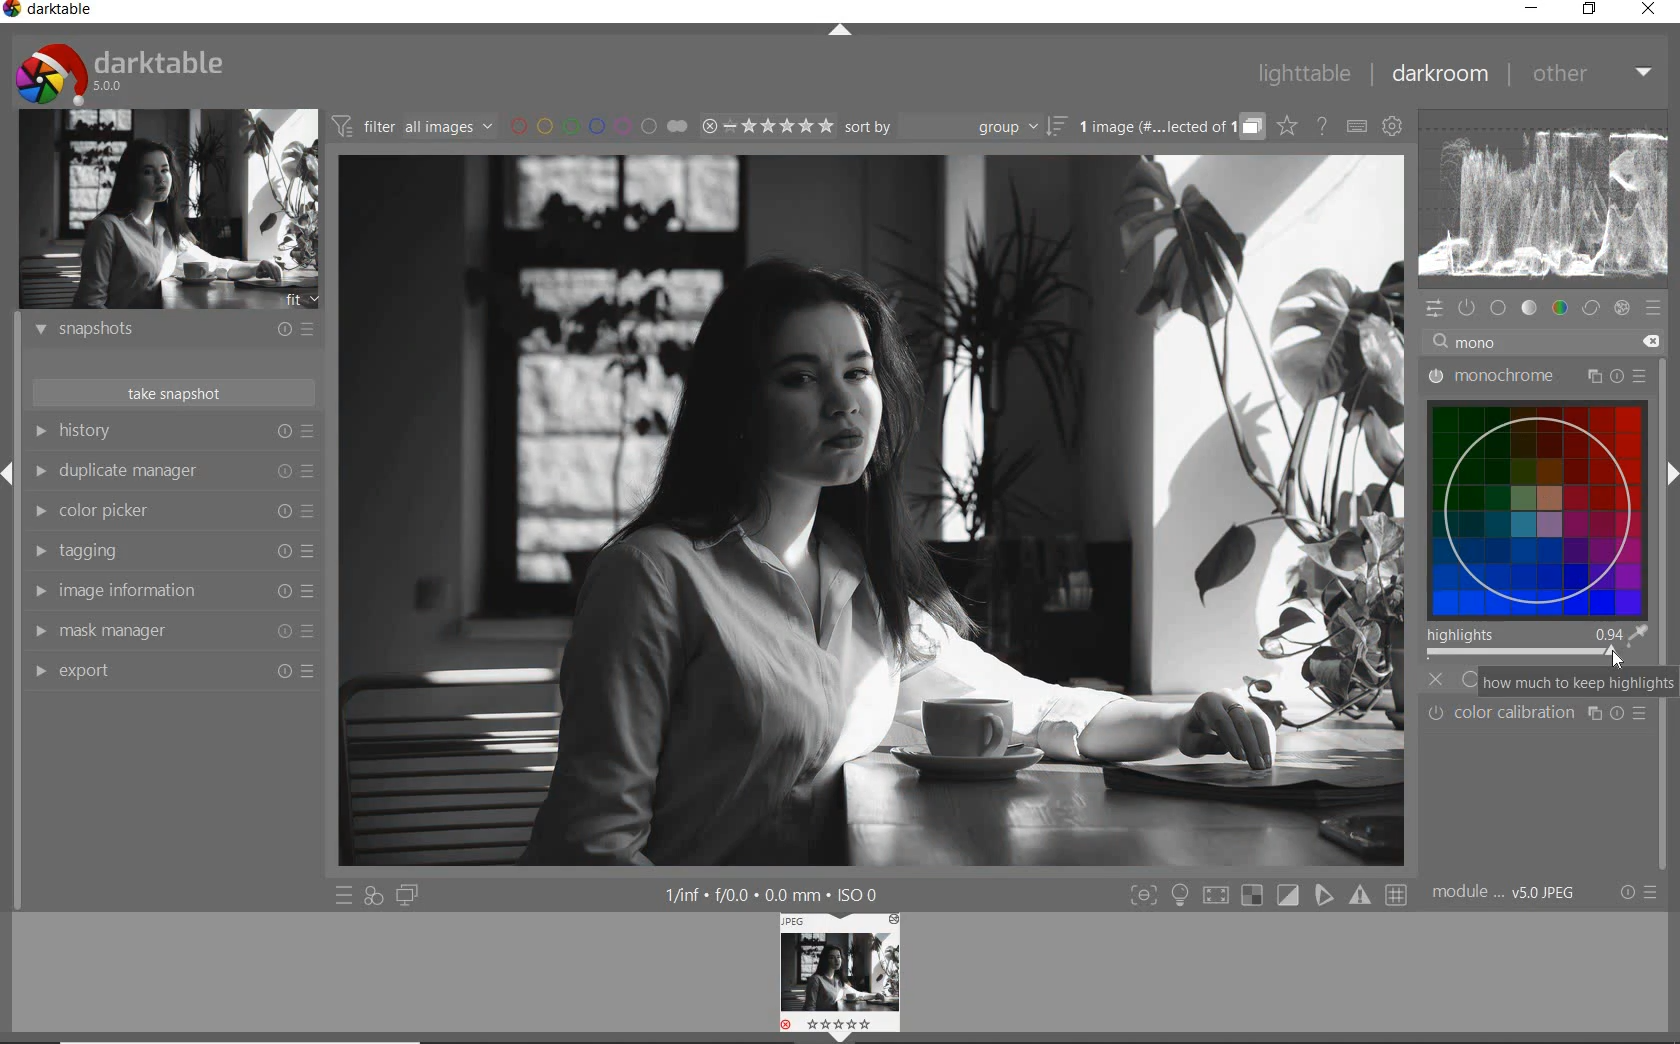  What do you see at coordinates (842, 25) in the screenshot?
I see `expand/collapse` at bounding box center [842, 25].